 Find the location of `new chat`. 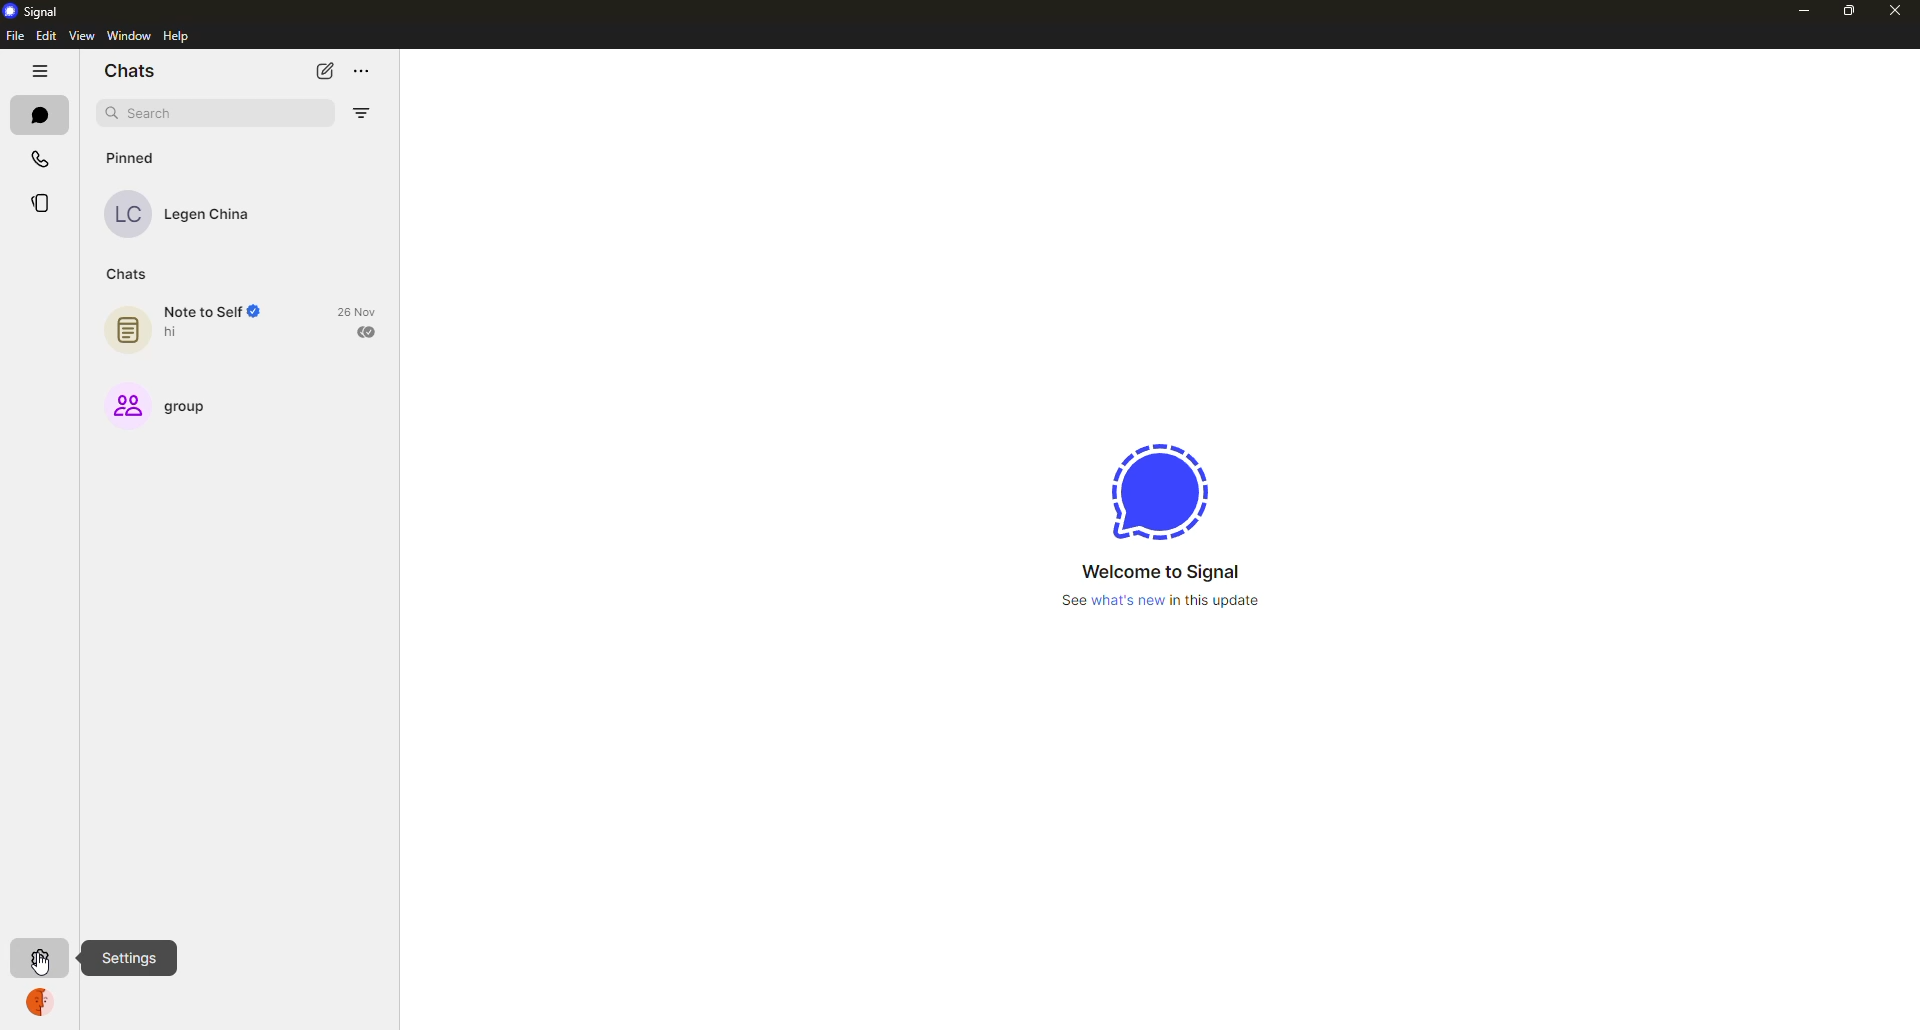

new chat is located at coordinates (326, 71).